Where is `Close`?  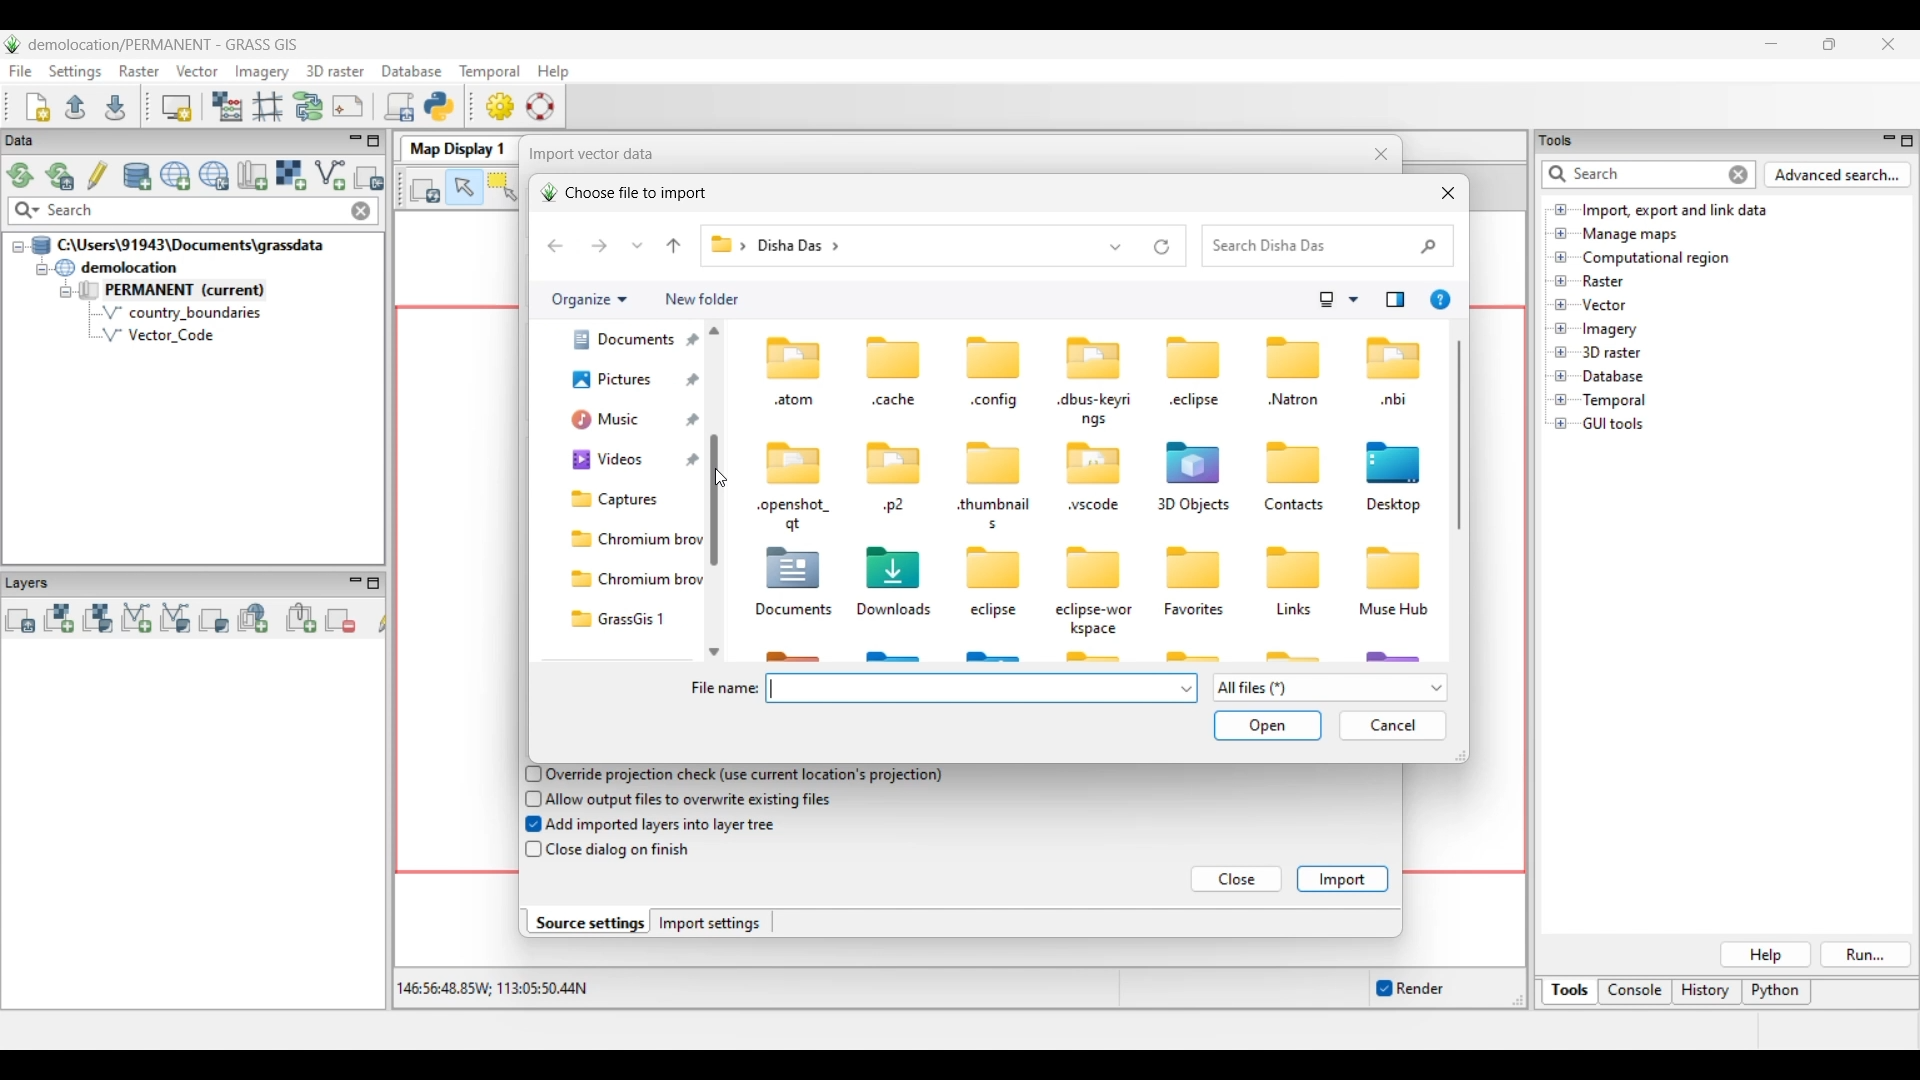 Close is located at coordinates (1238, 880).